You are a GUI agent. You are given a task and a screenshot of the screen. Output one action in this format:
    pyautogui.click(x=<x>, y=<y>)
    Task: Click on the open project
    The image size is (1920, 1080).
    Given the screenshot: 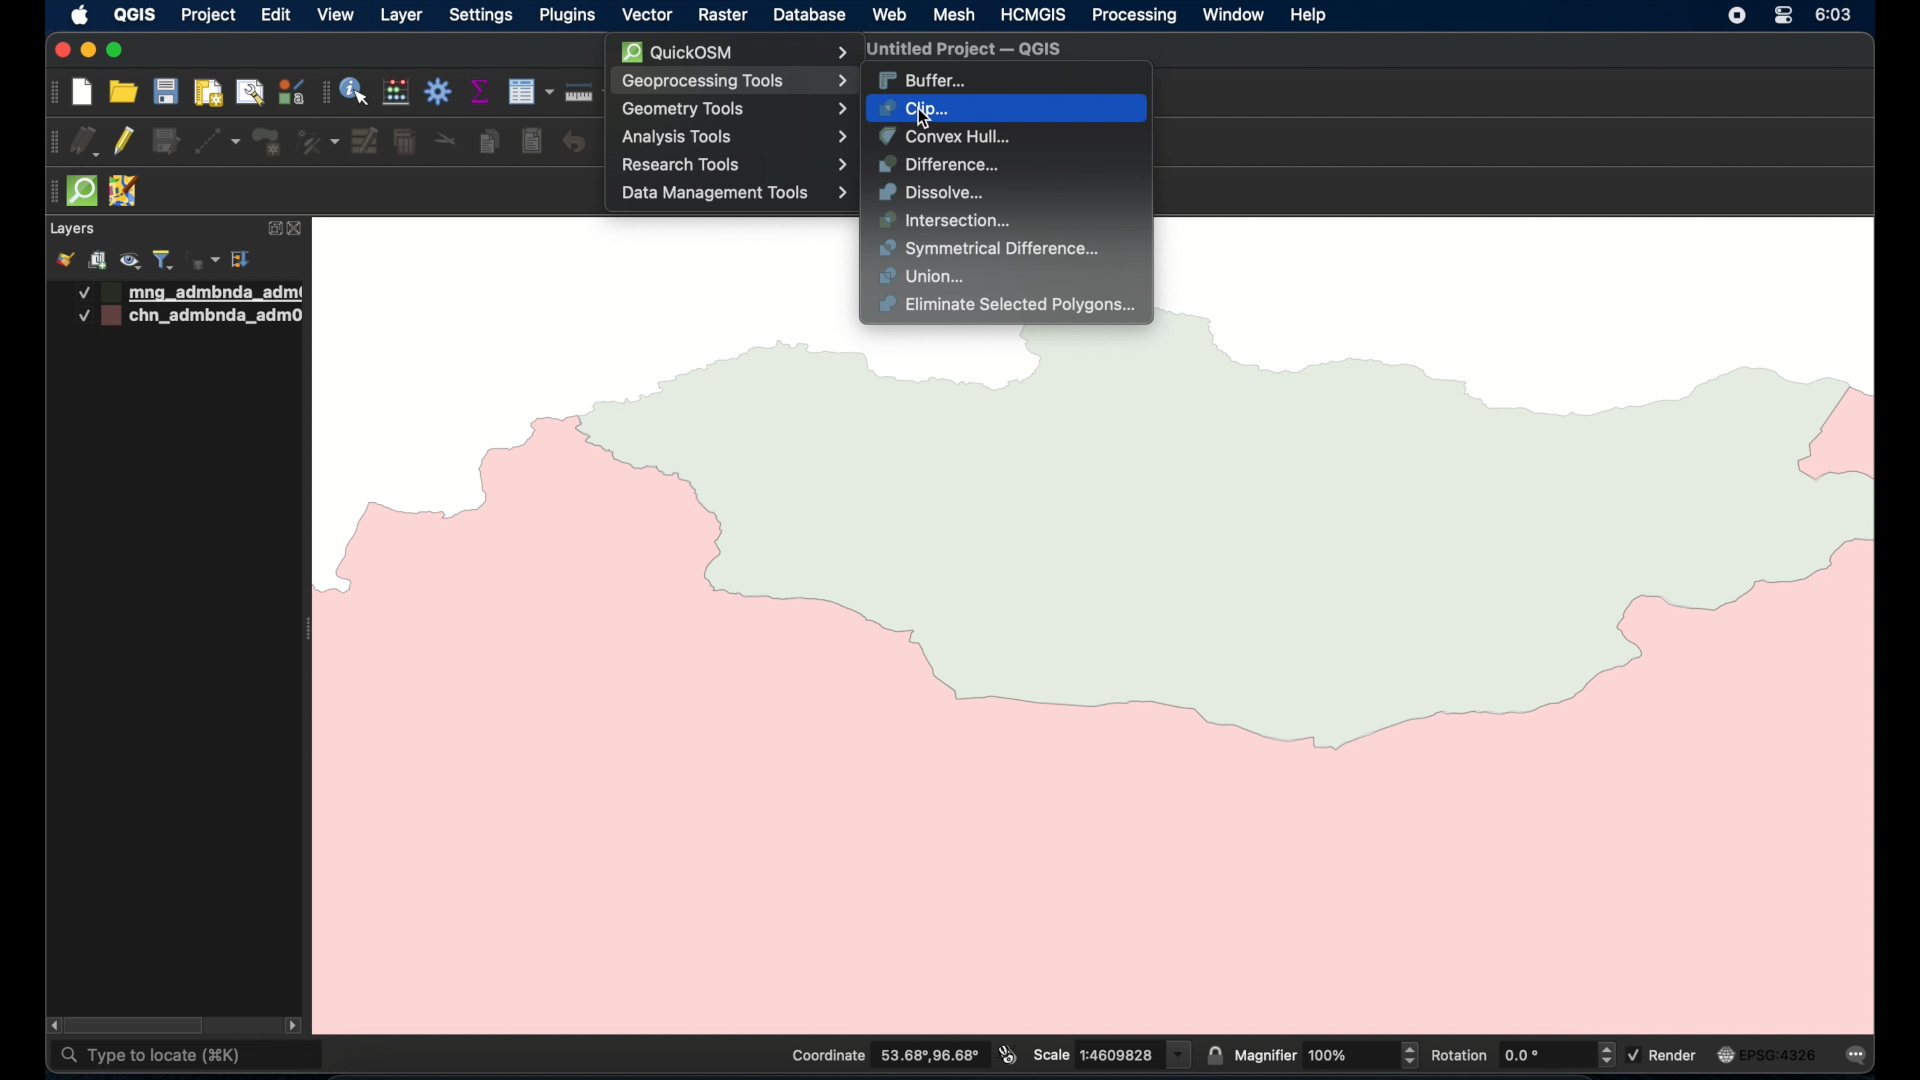 What is the action you would take?
    pyautogui.click(x=121, y=91)
    